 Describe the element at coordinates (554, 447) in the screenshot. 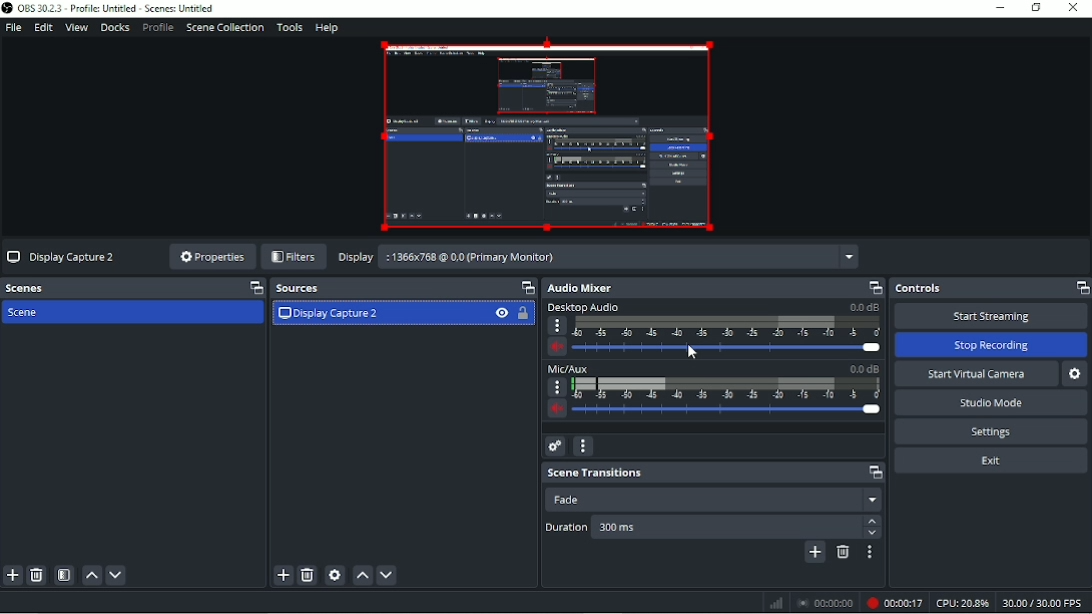

I see `Advanced audio properties` at that location.